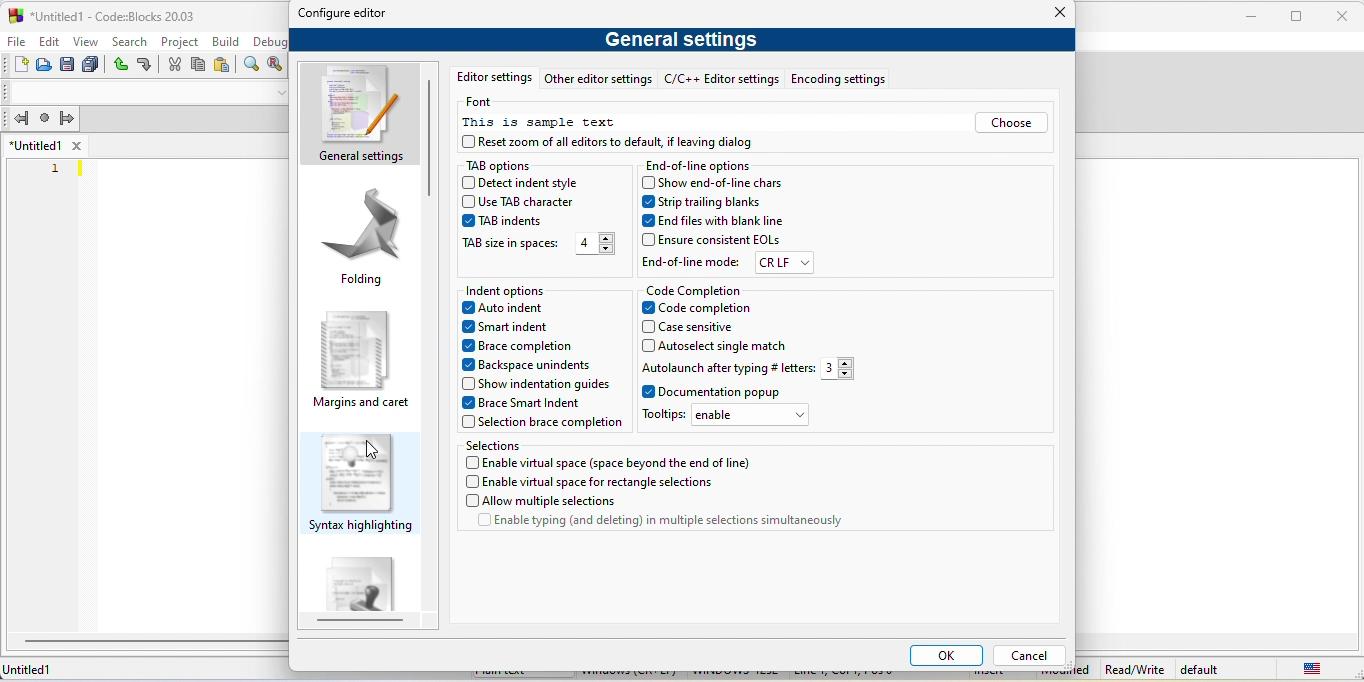 The height and width of the screenshot is (682, 1364). I want to click on enable virtual space for rectangle selections, so click(639, 481).